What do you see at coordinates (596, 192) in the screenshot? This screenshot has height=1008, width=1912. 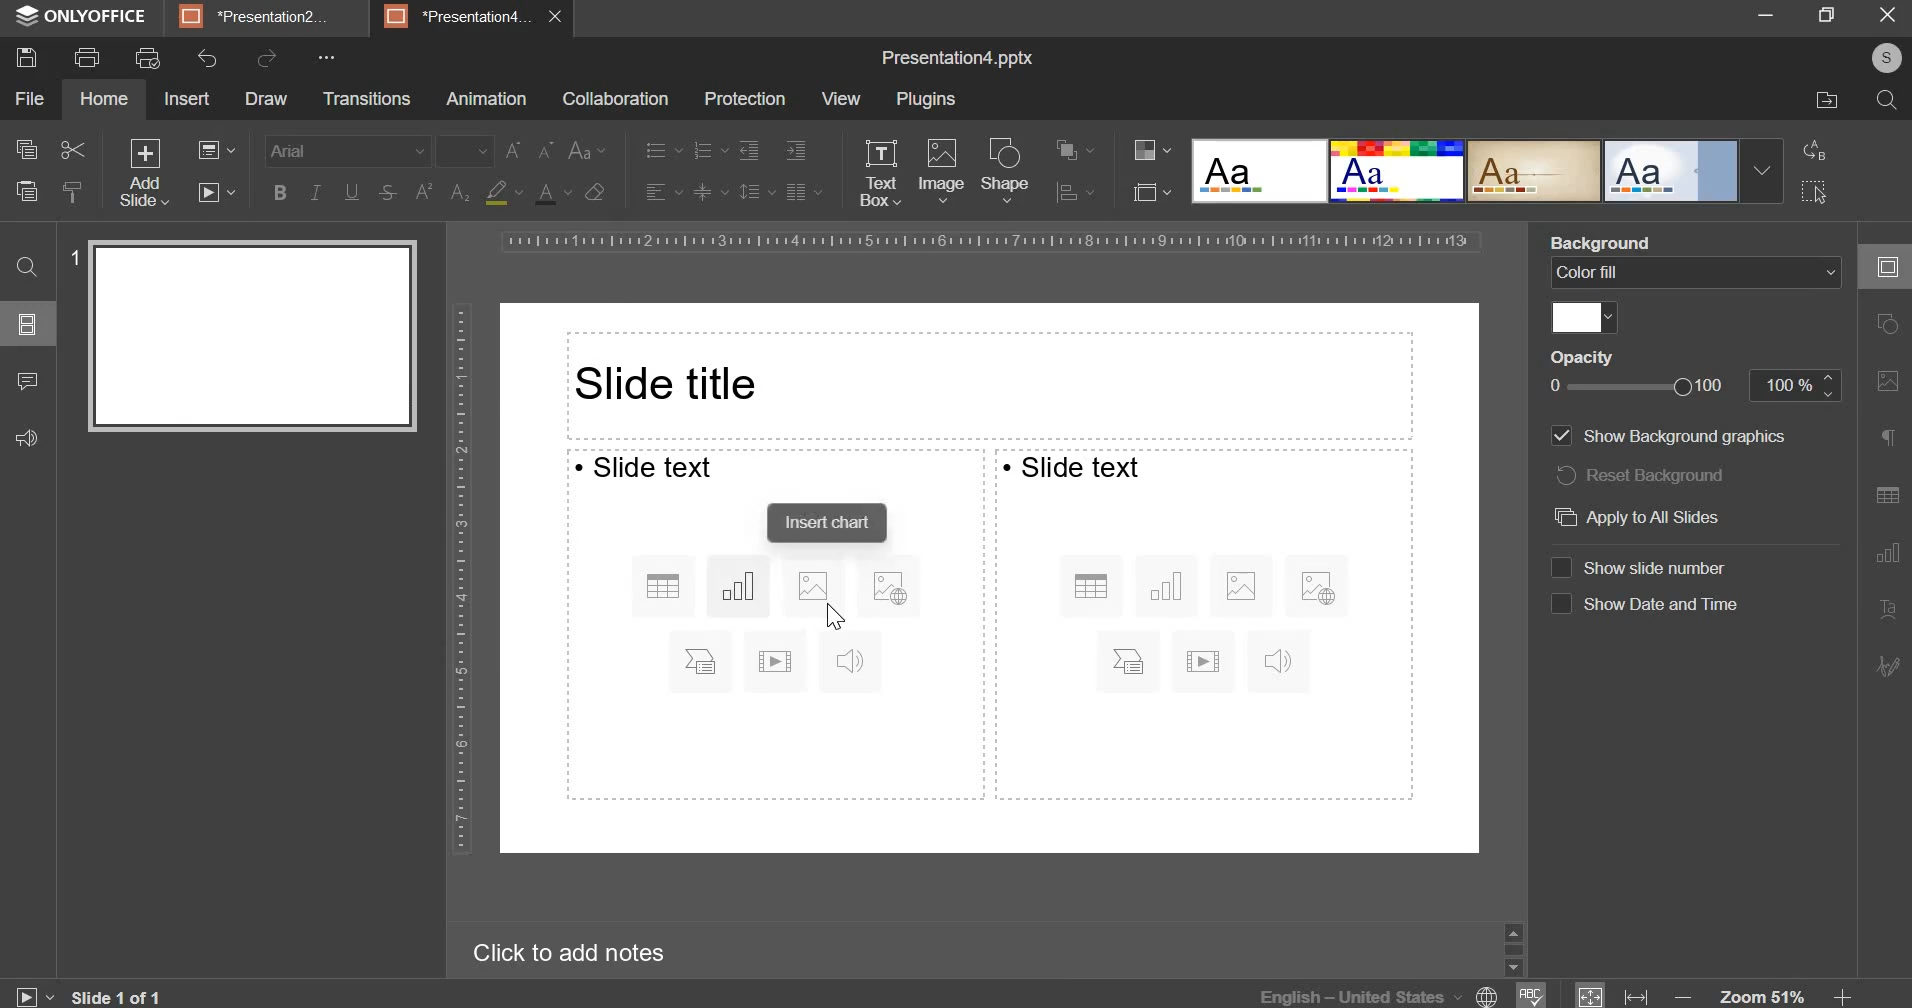 I see `clear styles` at bounding box center [596, 192].